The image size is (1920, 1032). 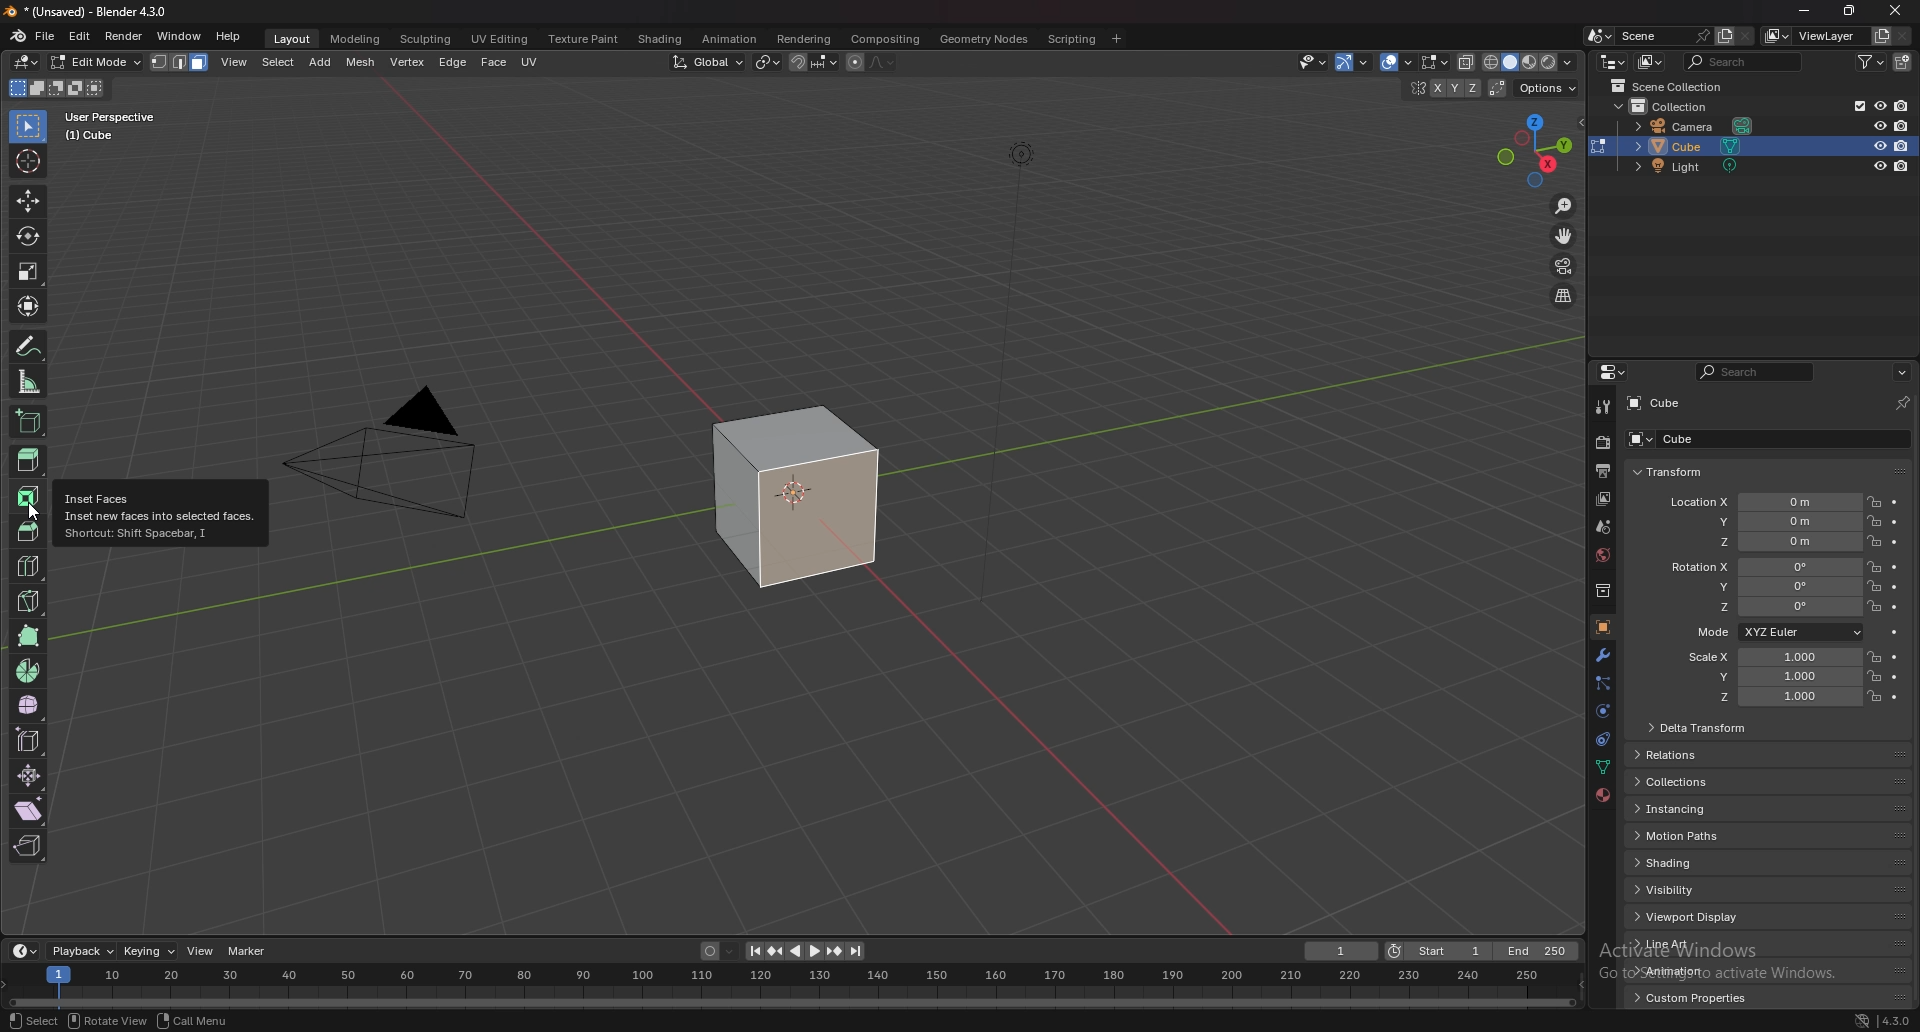 What do you see at coordinates (1863, 1020) in the screenshot?
I see `network` at bounding box center [1863, 1020].